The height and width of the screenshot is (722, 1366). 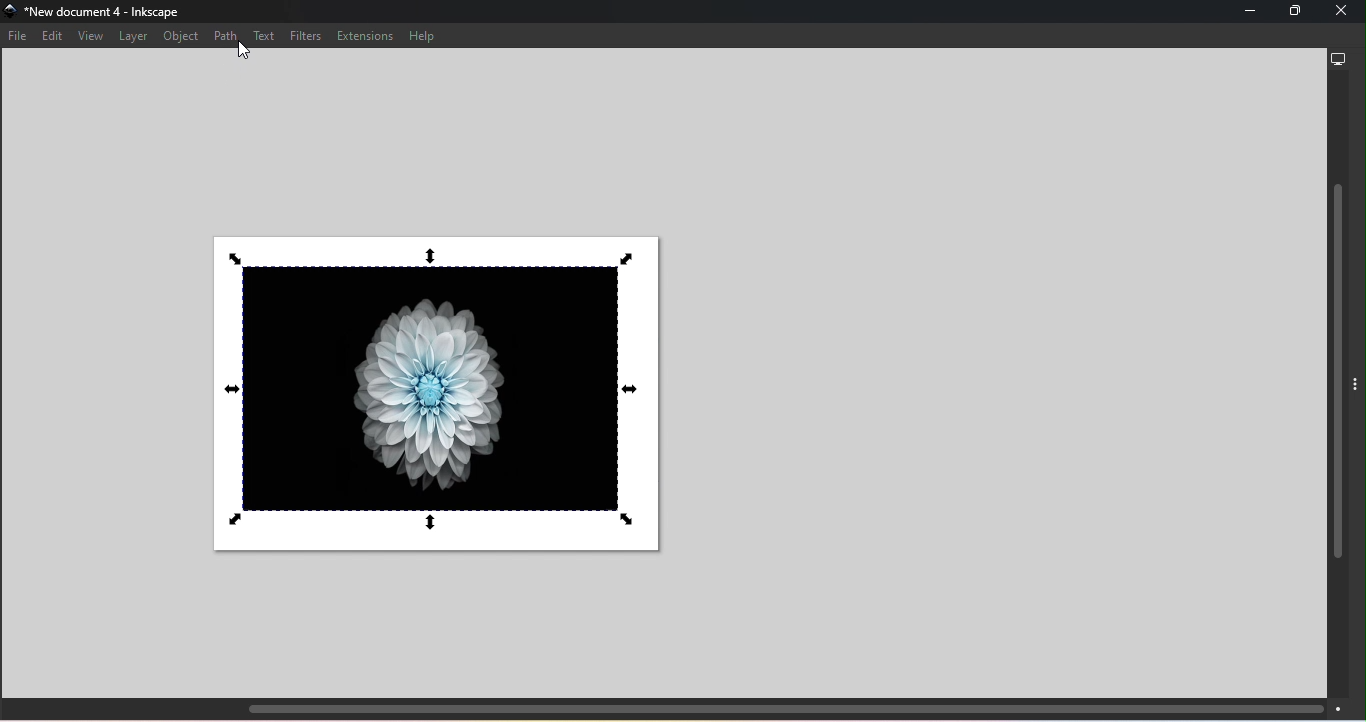 What do you see at coordinates (265, 36) in the screenshot?
I see `Text` at bounding box center [265, 36].